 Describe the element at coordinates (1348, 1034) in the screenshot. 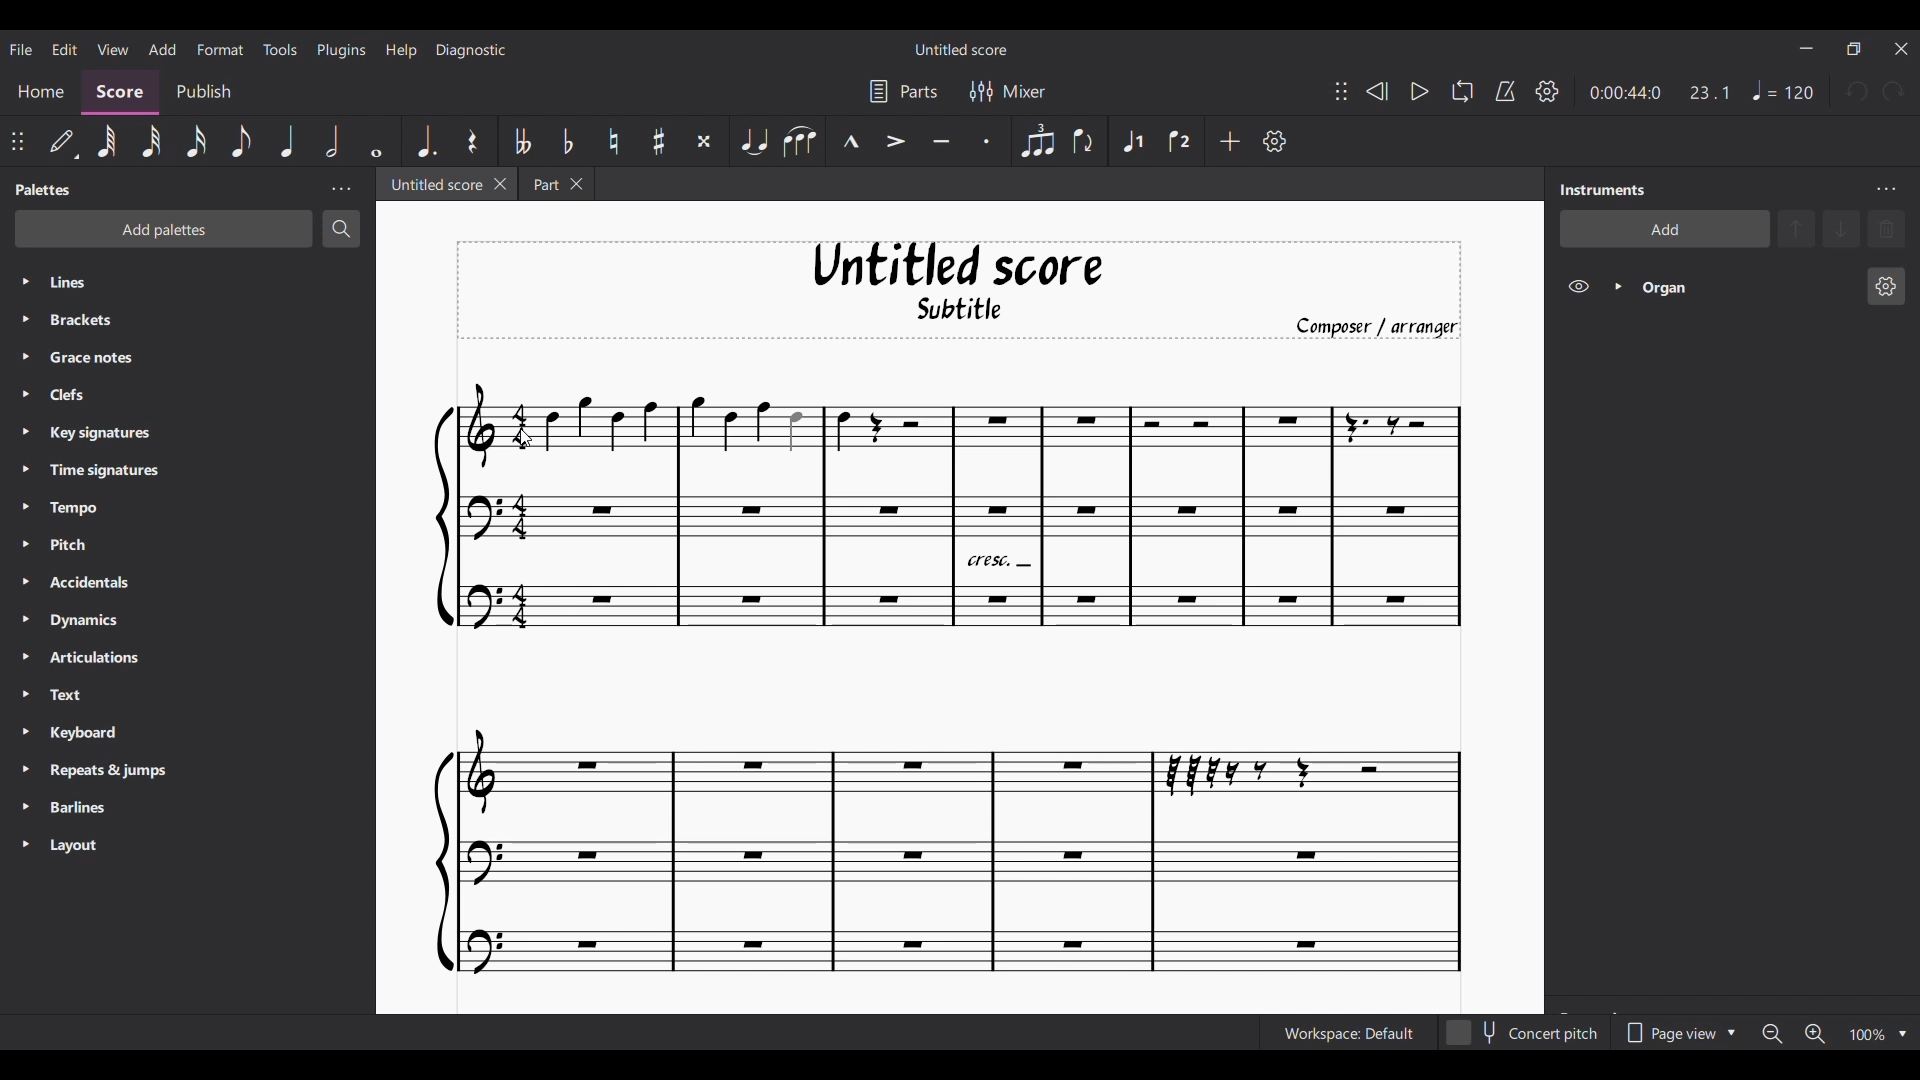

I see `Current workspace setting` at that location.